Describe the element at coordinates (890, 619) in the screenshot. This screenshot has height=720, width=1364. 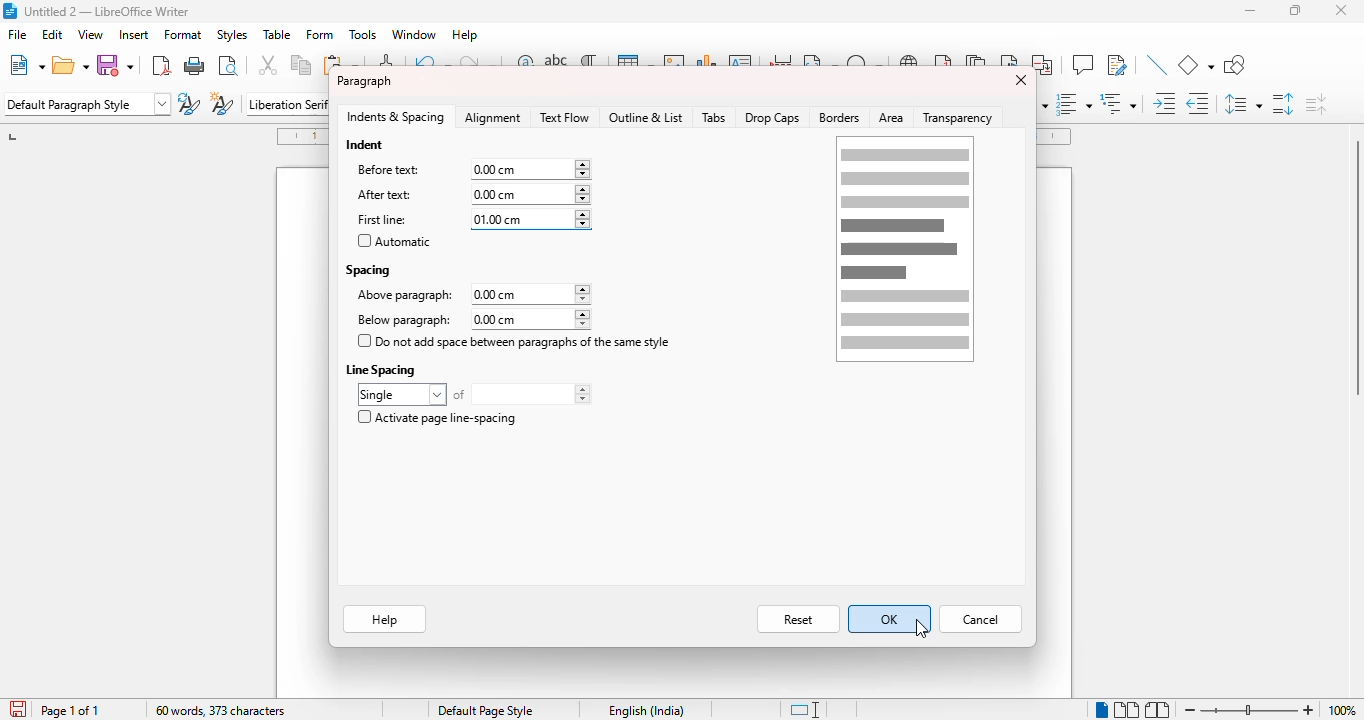
I see `OK` at that location.